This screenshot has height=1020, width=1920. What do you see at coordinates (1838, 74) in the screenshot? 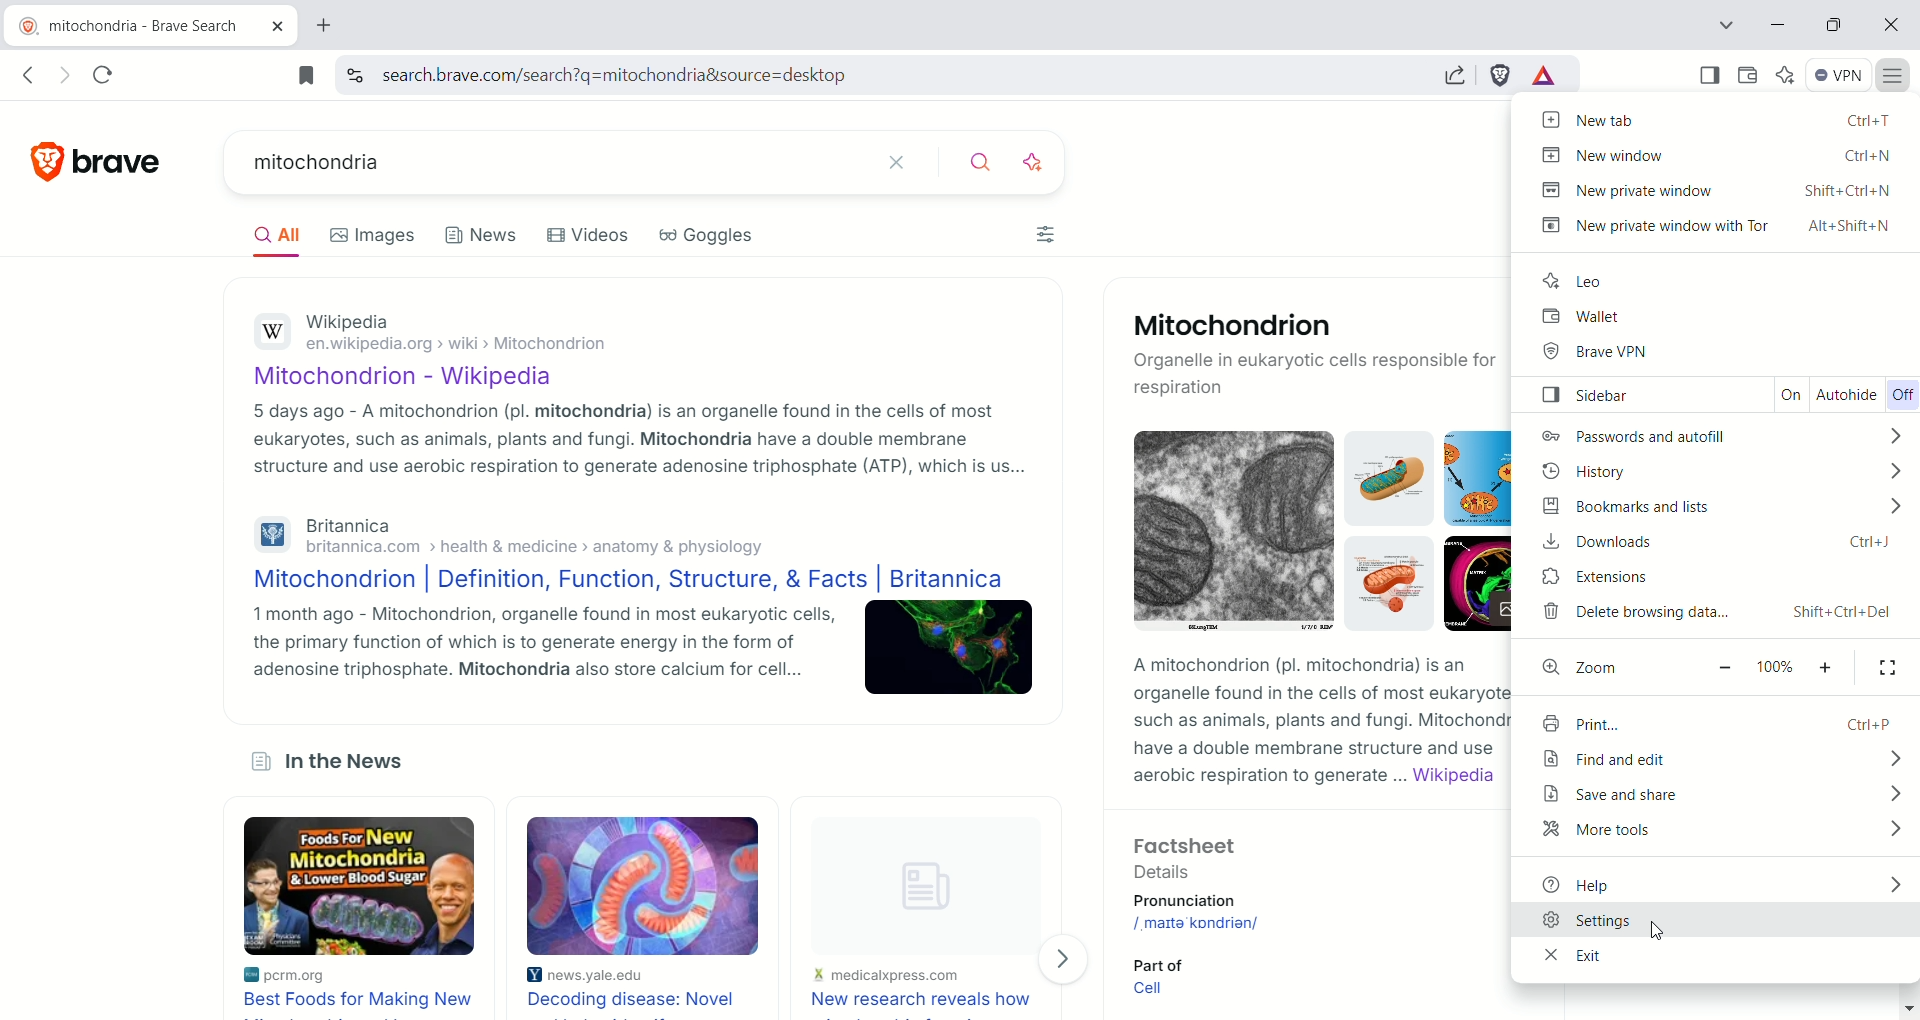
I see `VPN` at bounding box center [1838, 74].